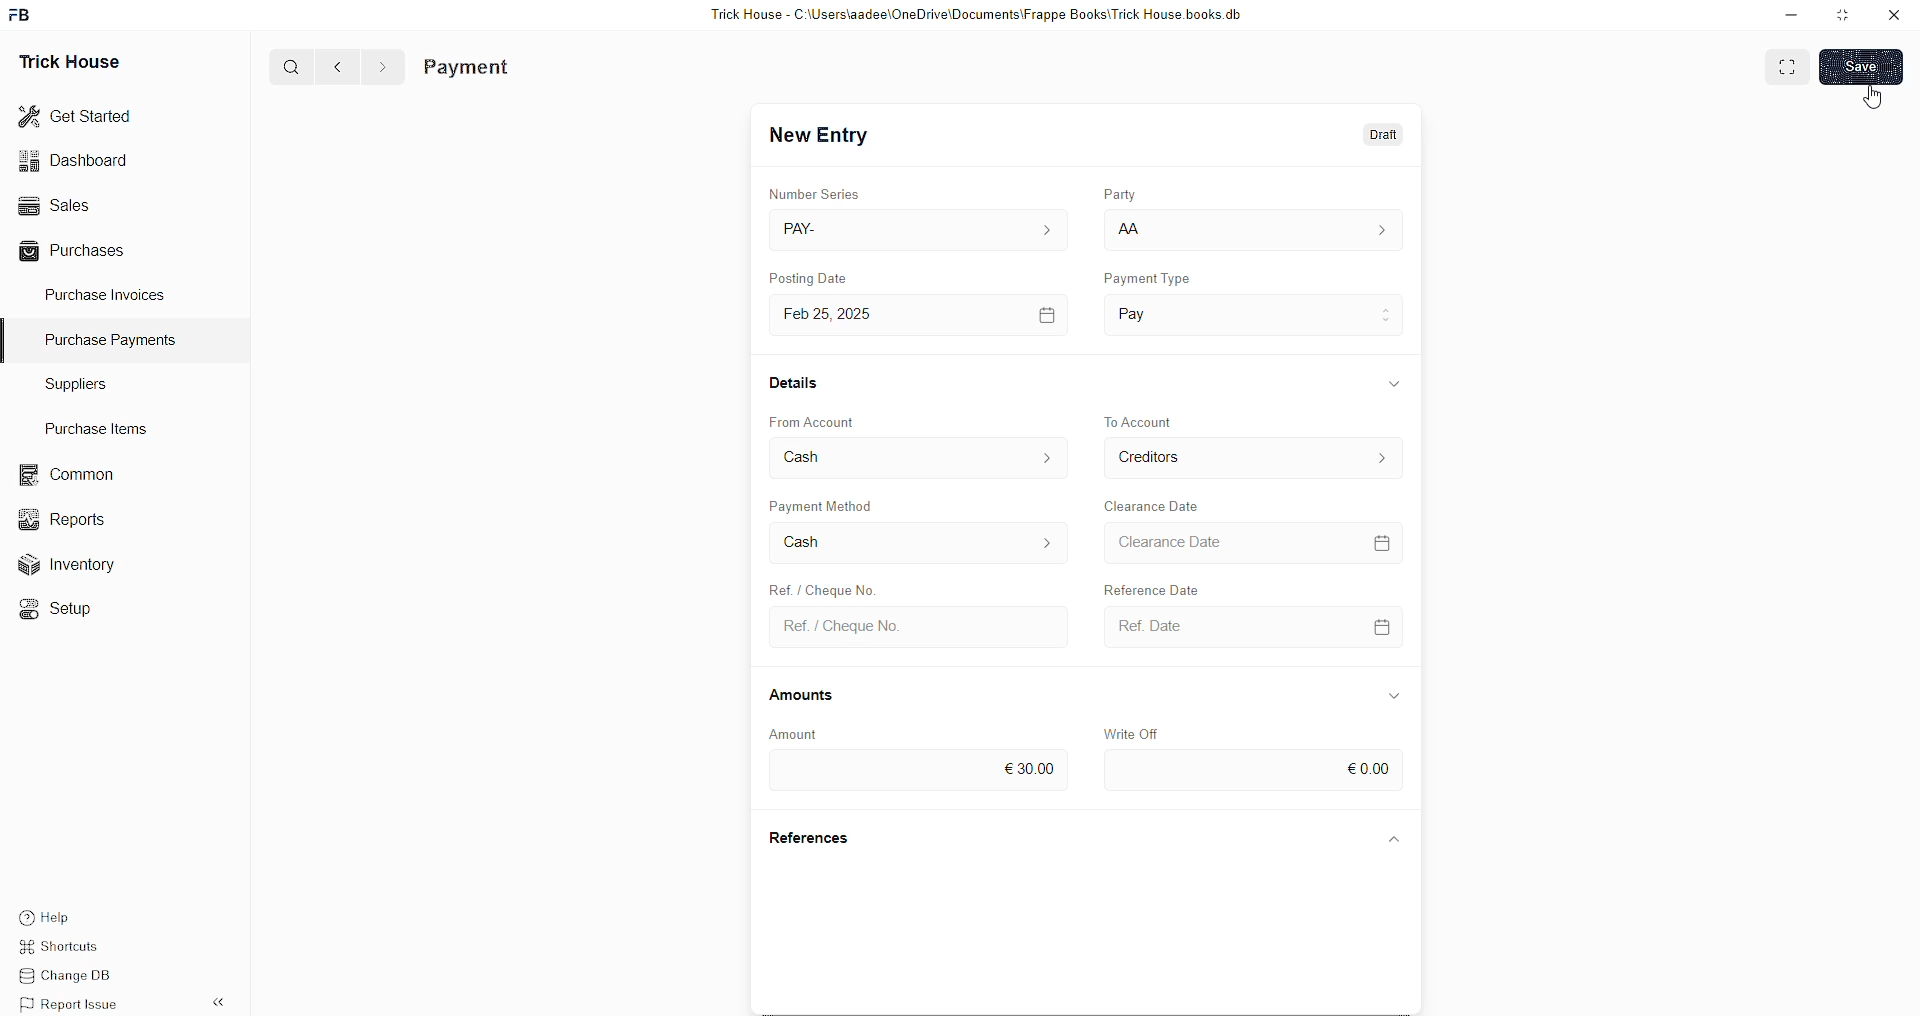  What do you see at coordinates (1788, 15) in the screenshot?
I see `minimise down` at bounding box center [1788, 15].